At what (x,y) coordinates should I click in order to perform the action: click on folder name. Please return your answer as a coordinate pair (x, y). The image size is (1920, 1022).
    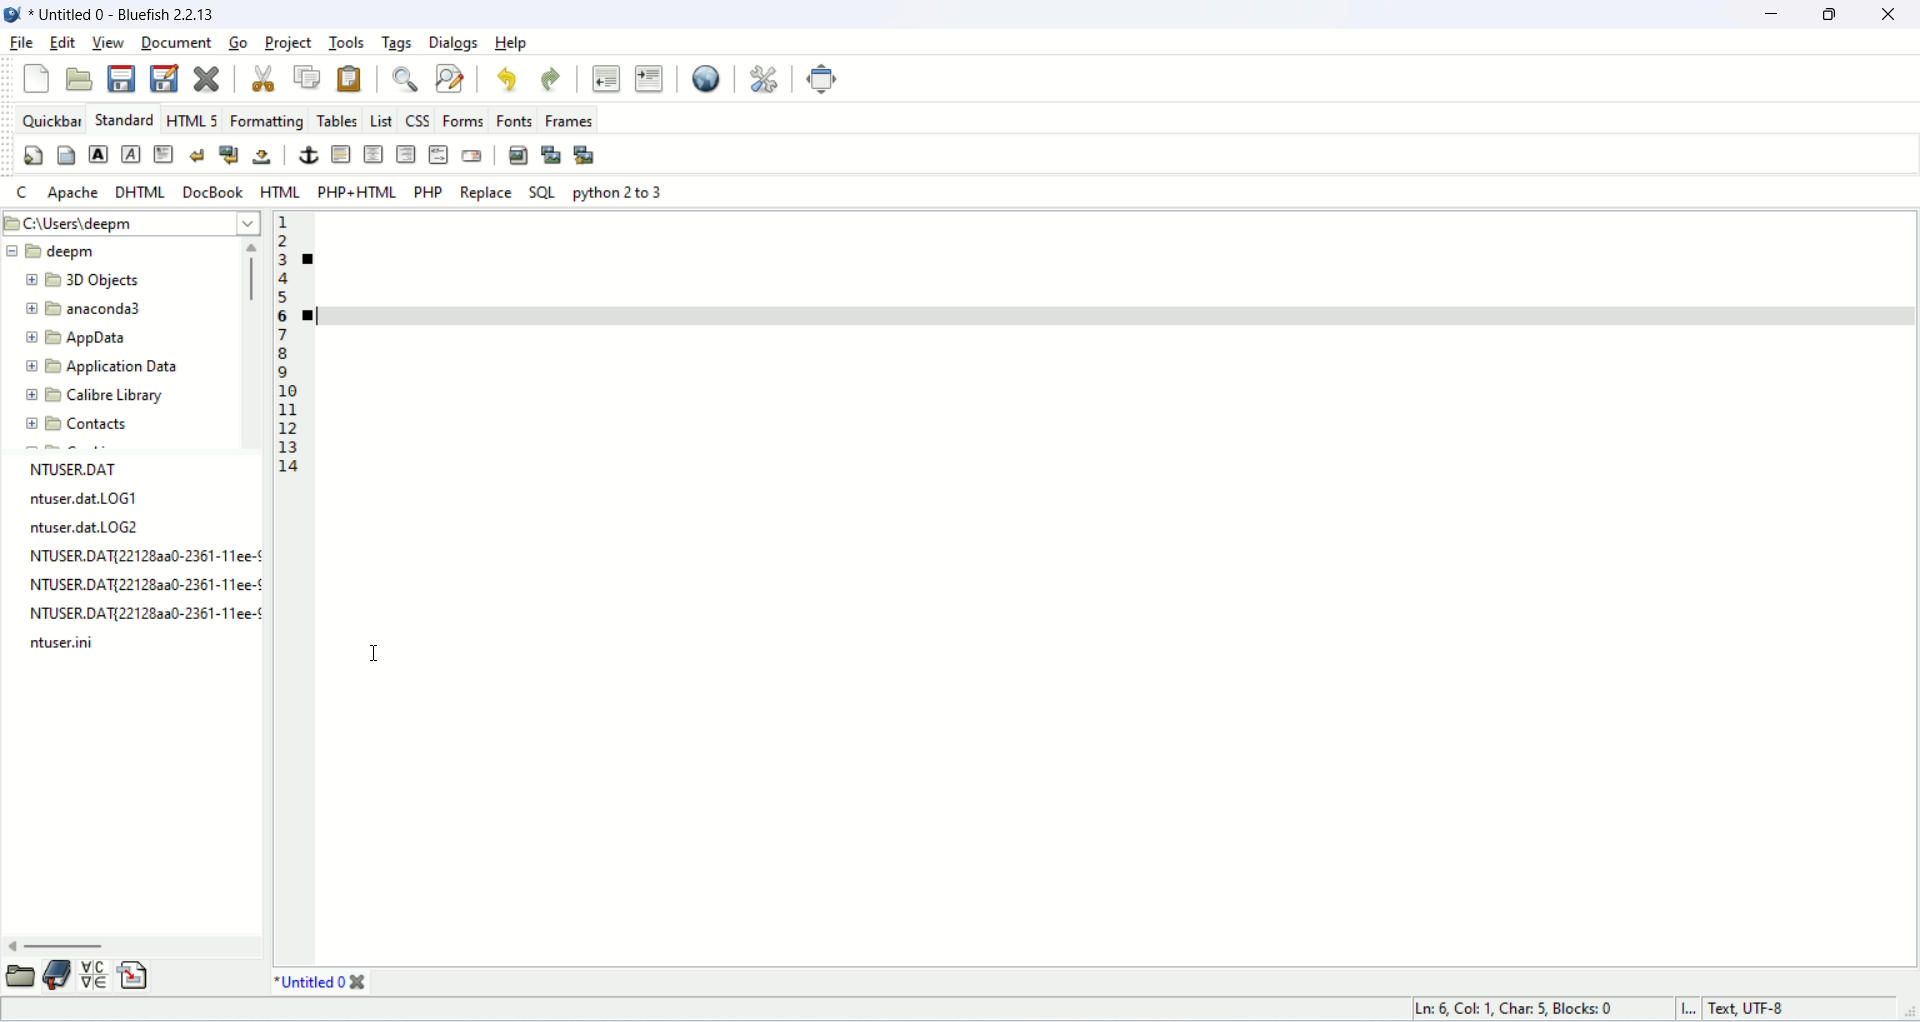
    Looking at the image, I should click on (85, 425).